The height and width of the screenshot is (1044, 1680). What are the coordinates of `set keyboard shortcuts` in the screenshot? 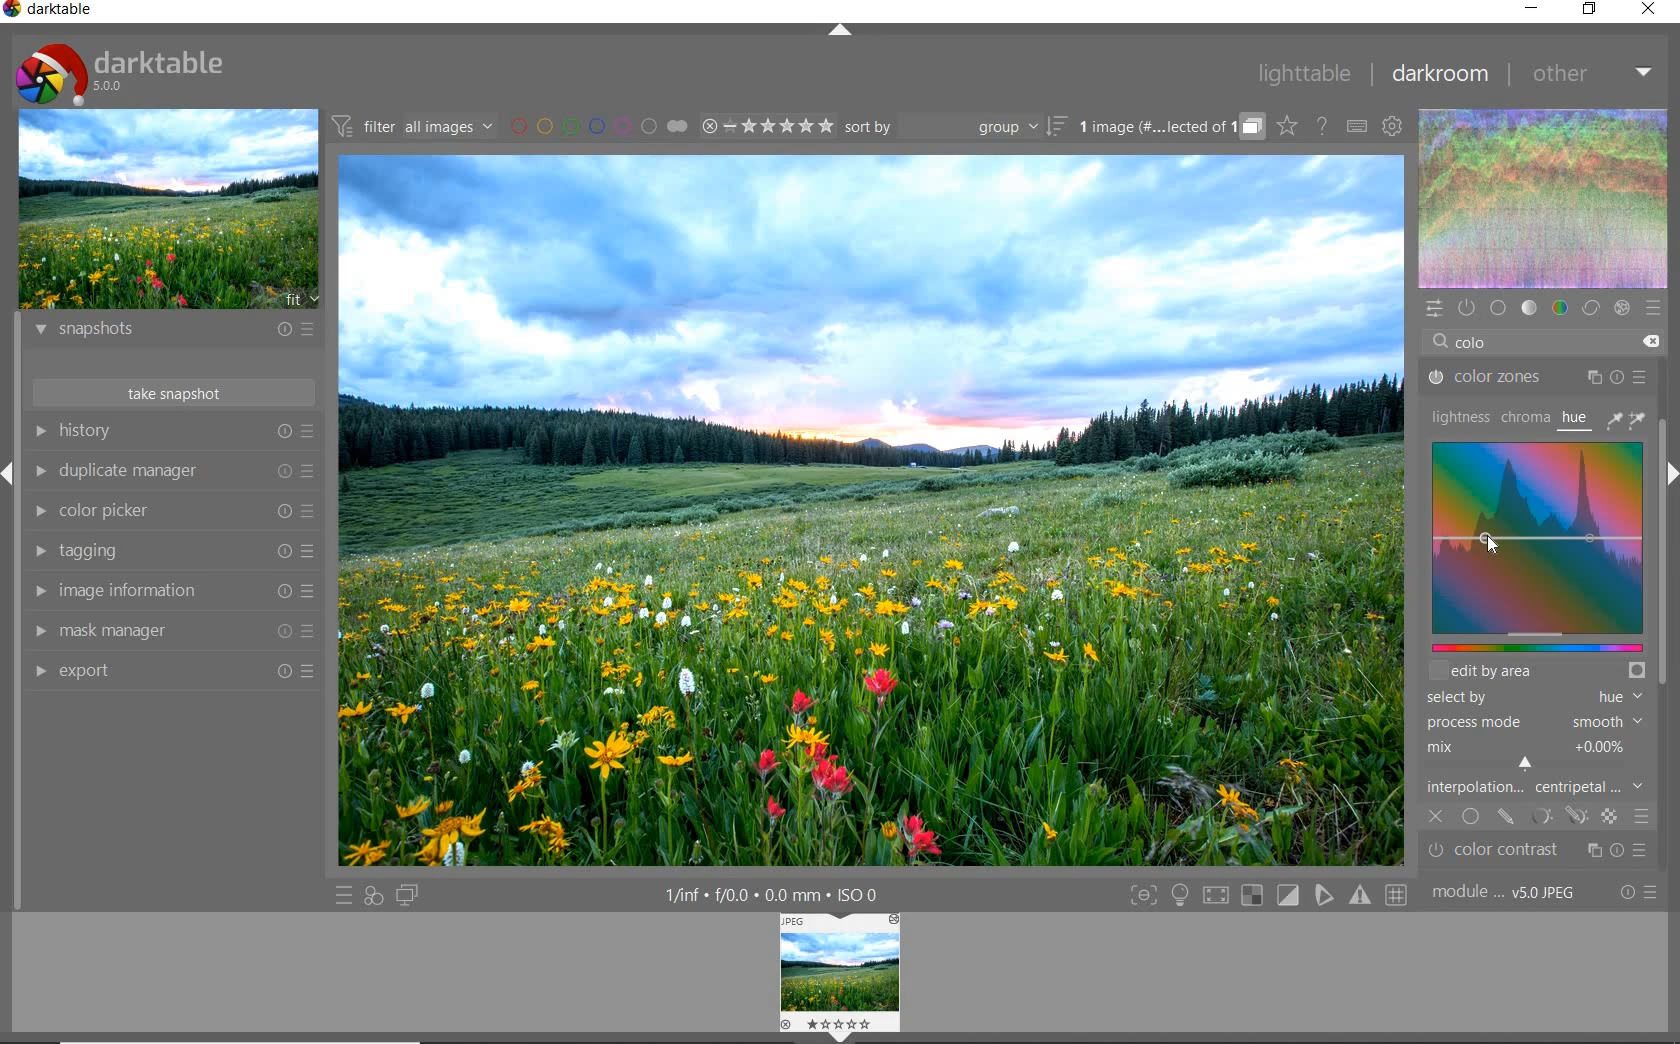 It's located at (1355, 127).